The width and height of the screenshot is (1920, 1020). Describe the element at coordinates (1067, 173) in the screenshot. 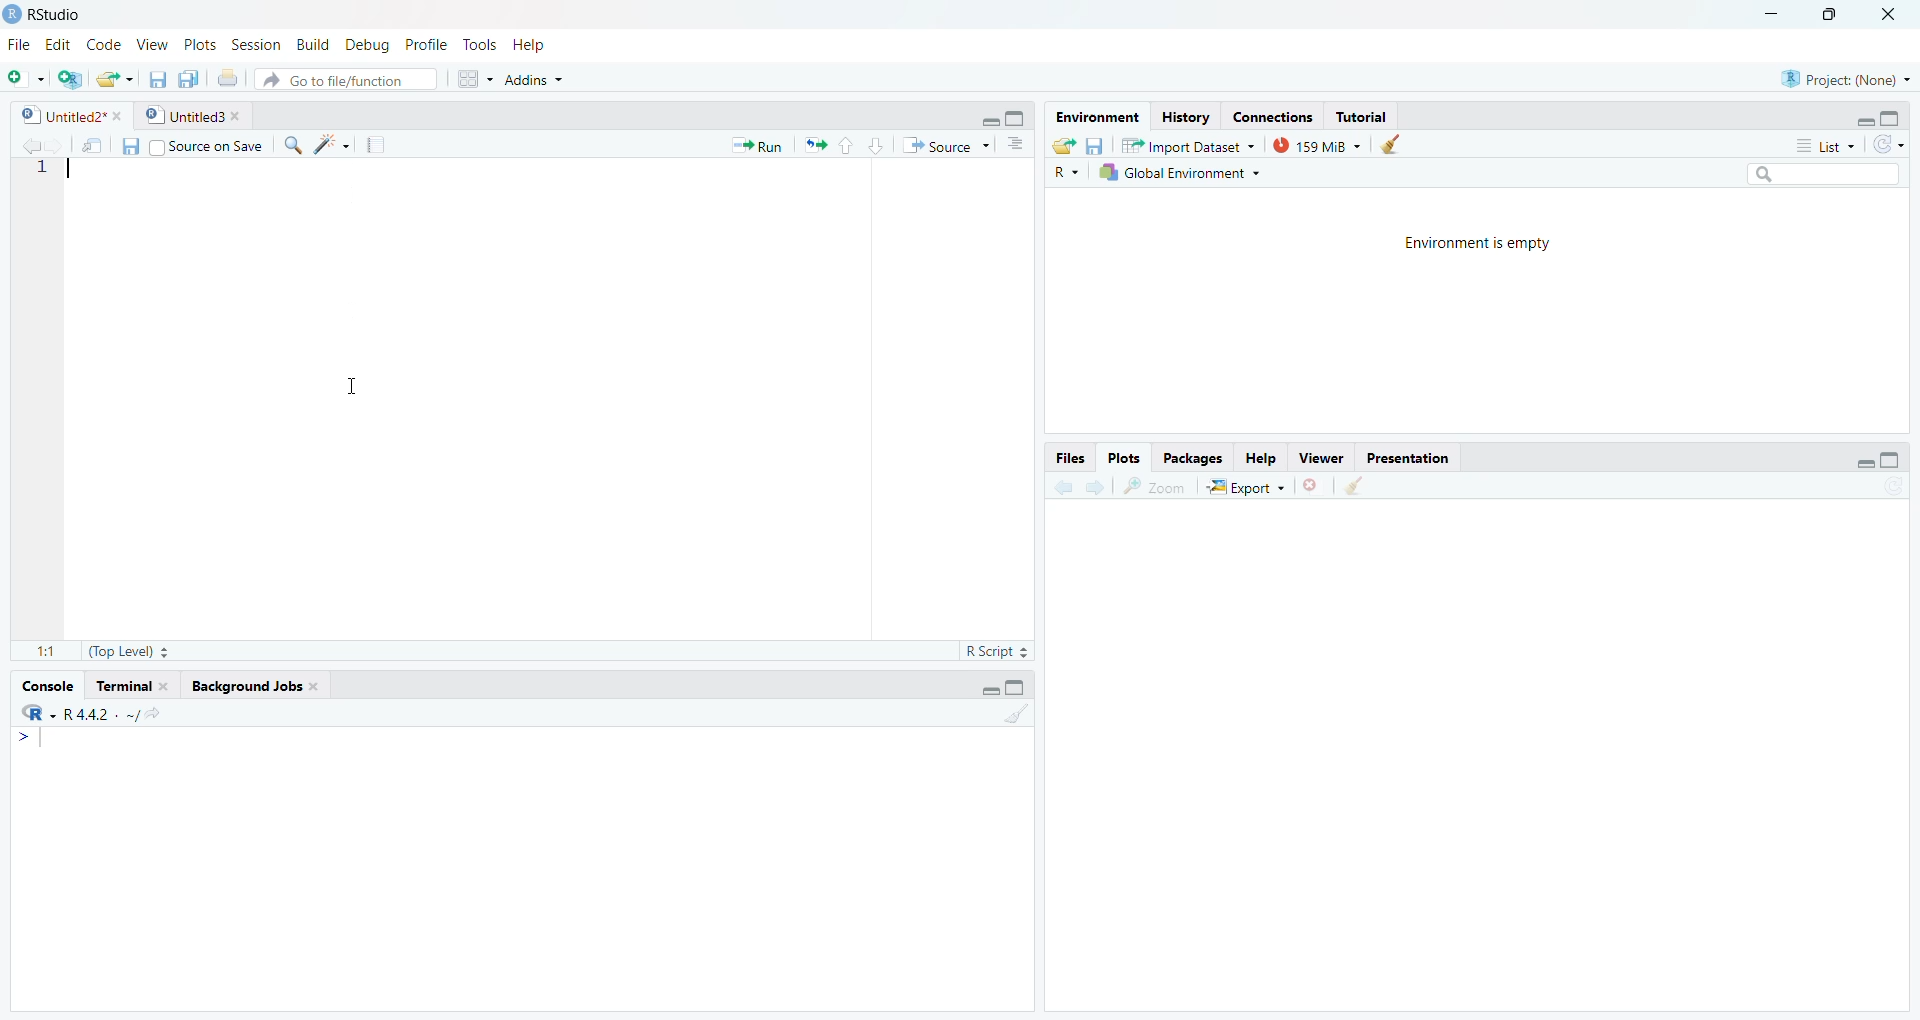

I see `R` at that location.